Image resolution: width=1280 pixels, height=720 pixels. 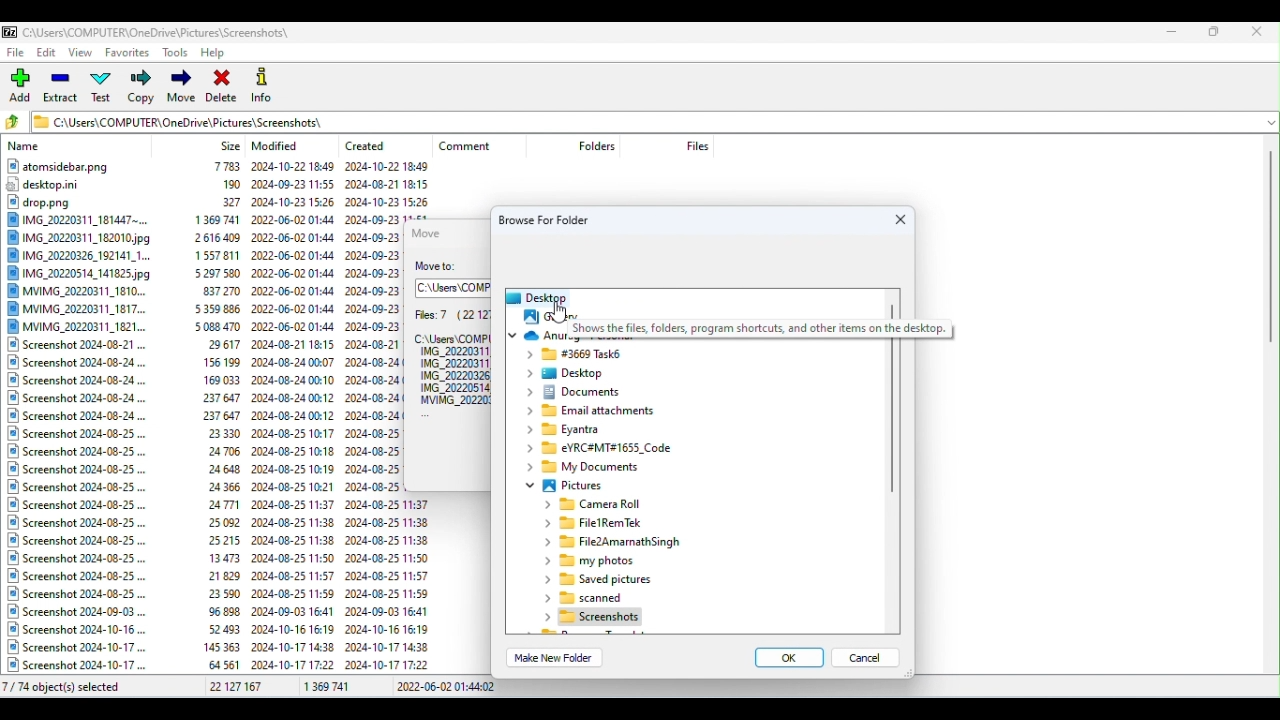 I want to click on Folder, so click(x=595, y=412).